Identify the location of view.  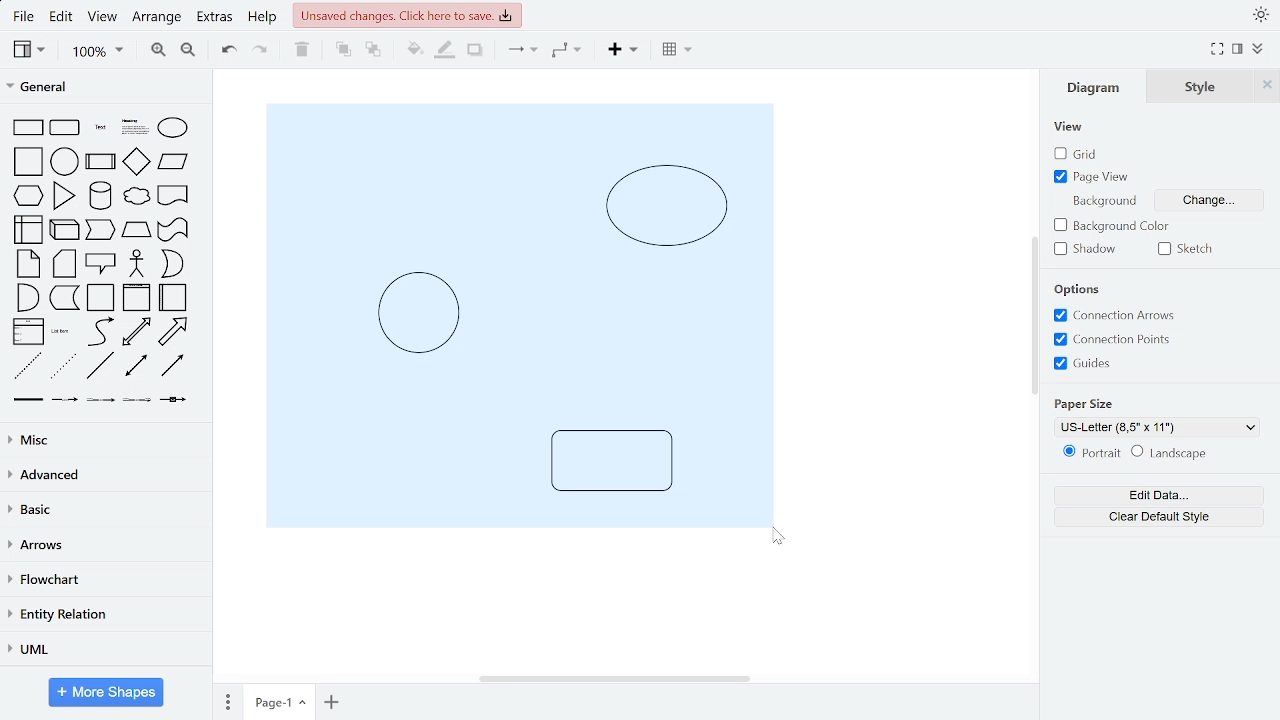
(30, 50).